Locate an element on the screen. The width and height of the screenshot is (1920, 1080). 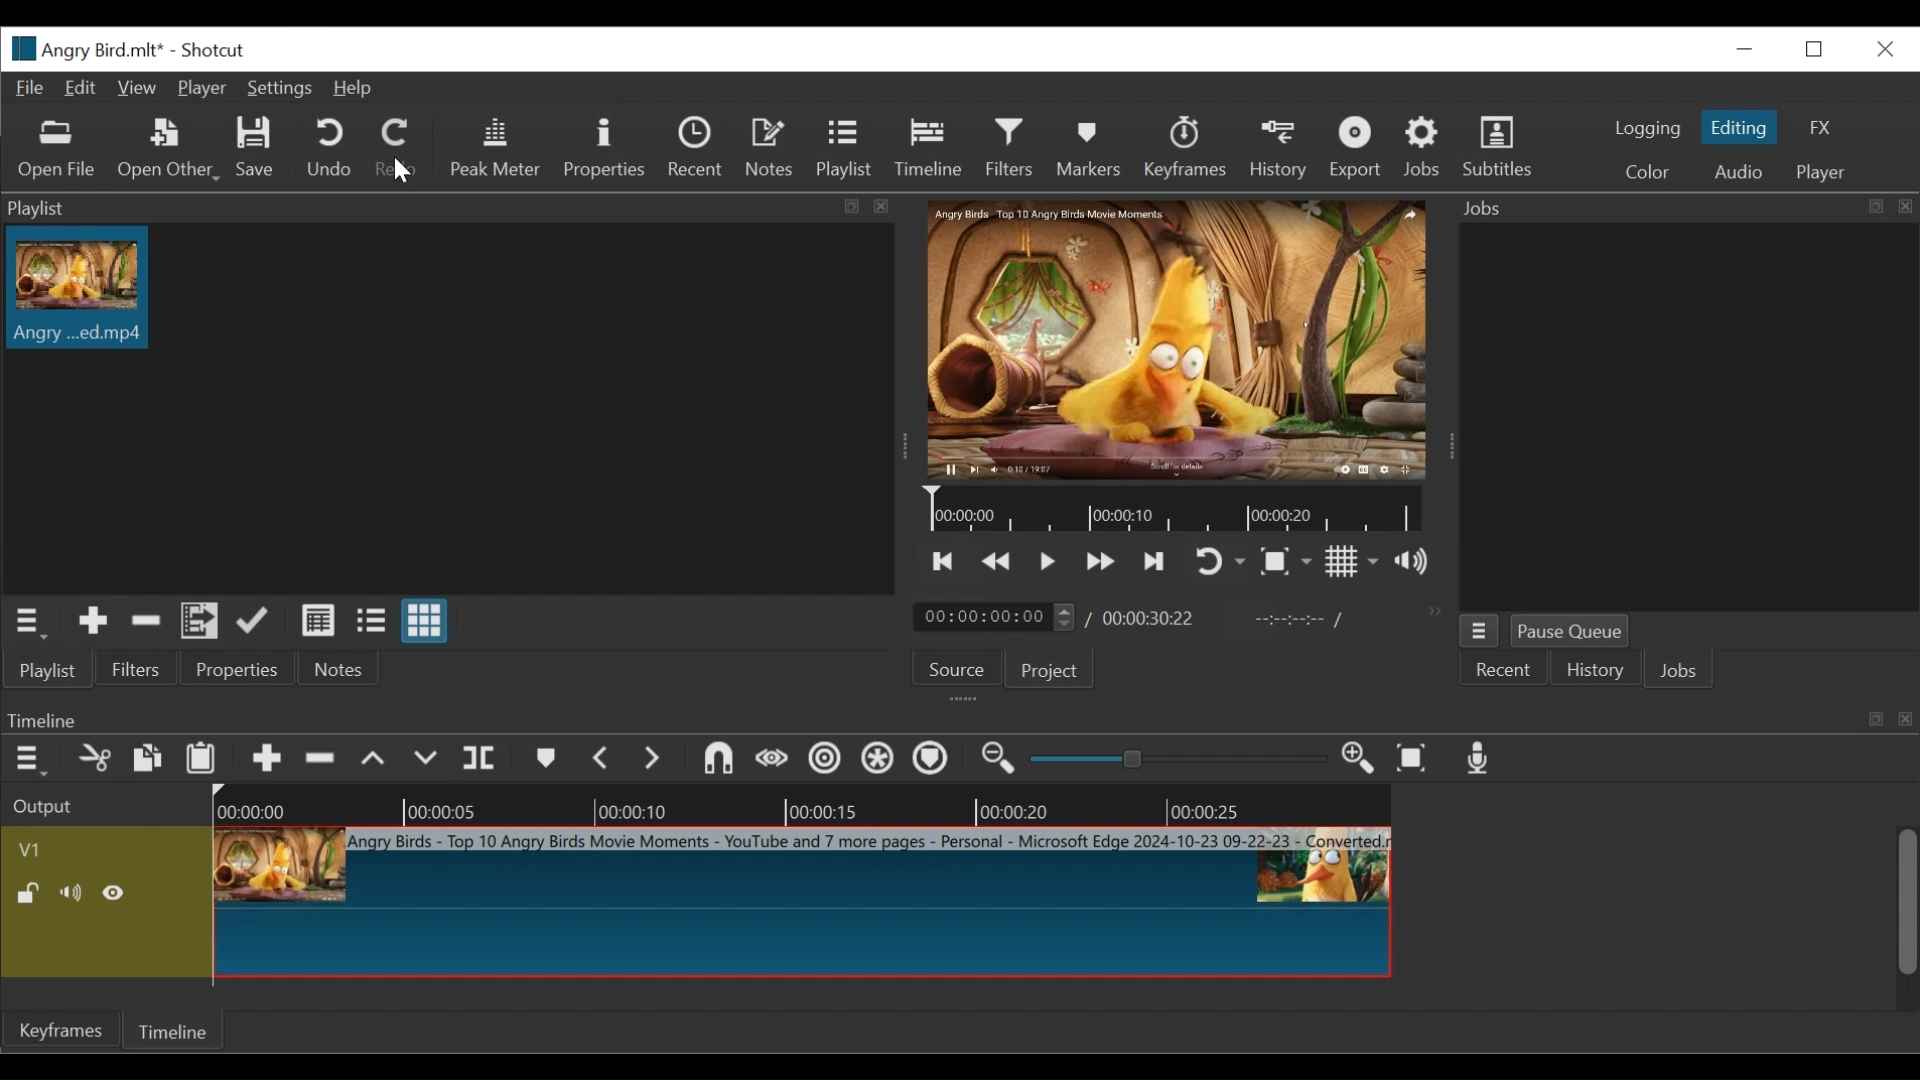
Zoom slider is located at coordinates (1173, 759).